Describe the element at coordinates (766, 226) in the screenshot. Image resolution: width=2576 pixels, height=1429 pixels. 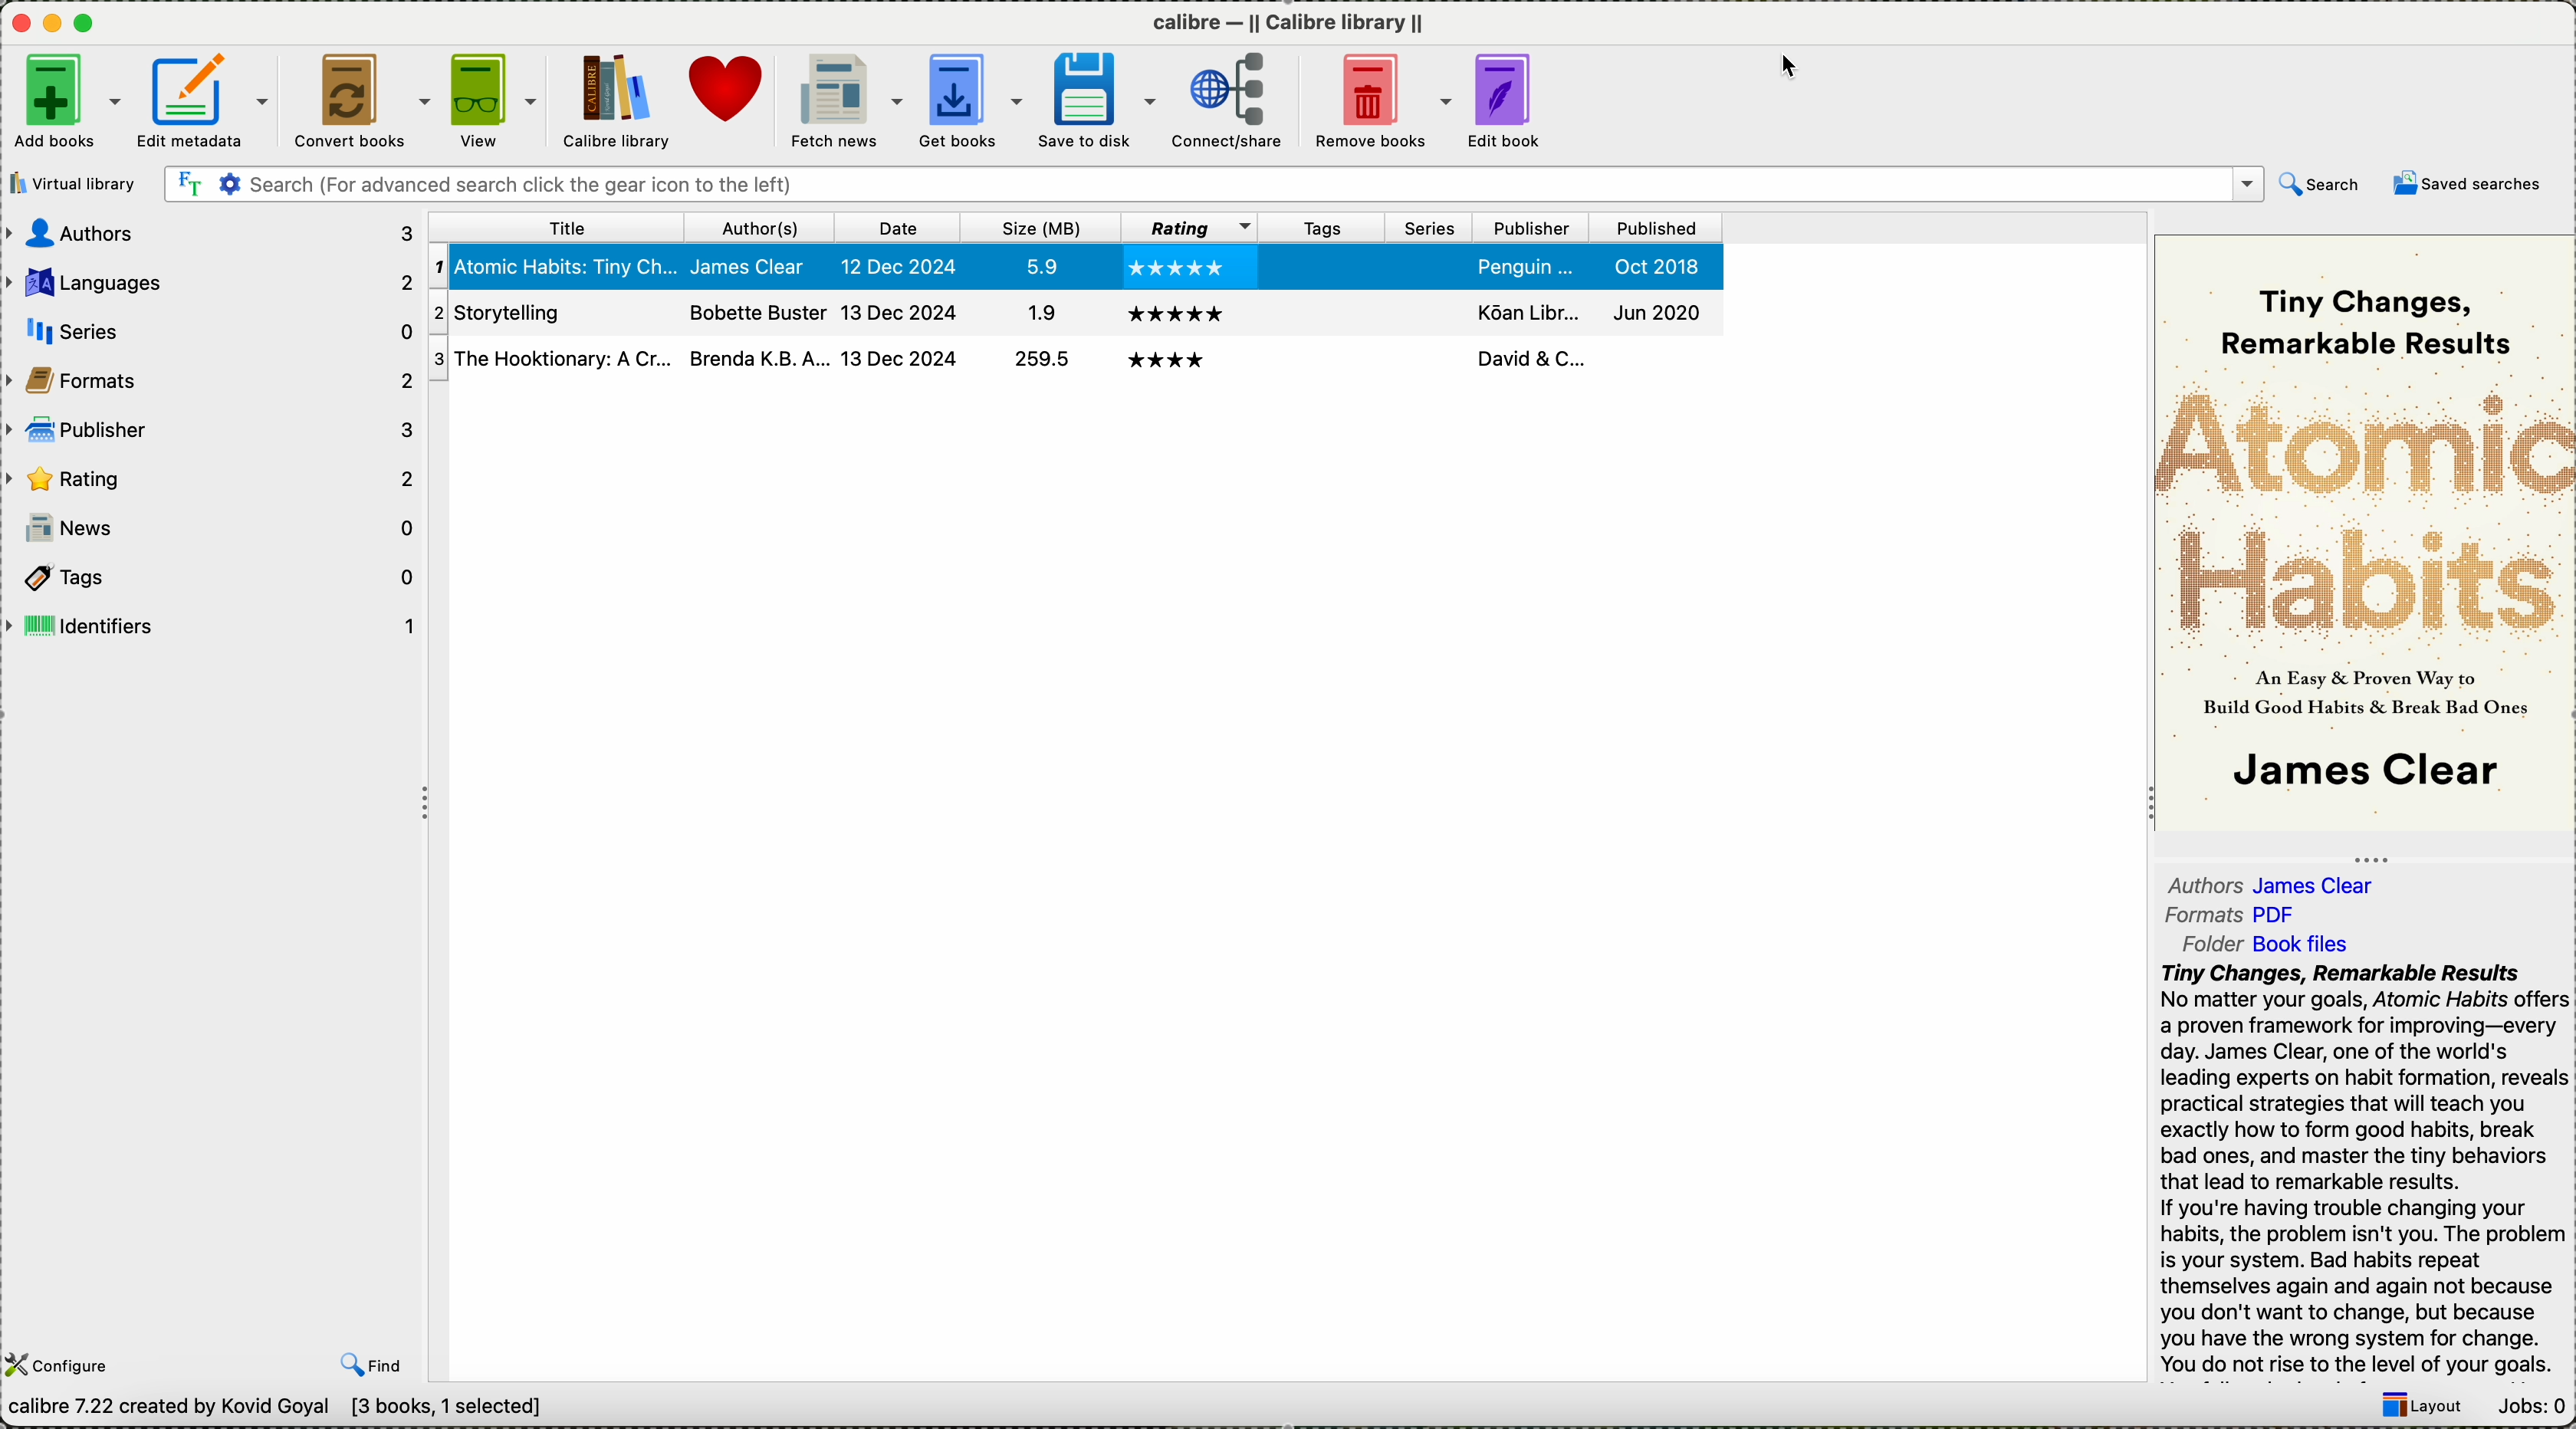
I see `authors` at that location.